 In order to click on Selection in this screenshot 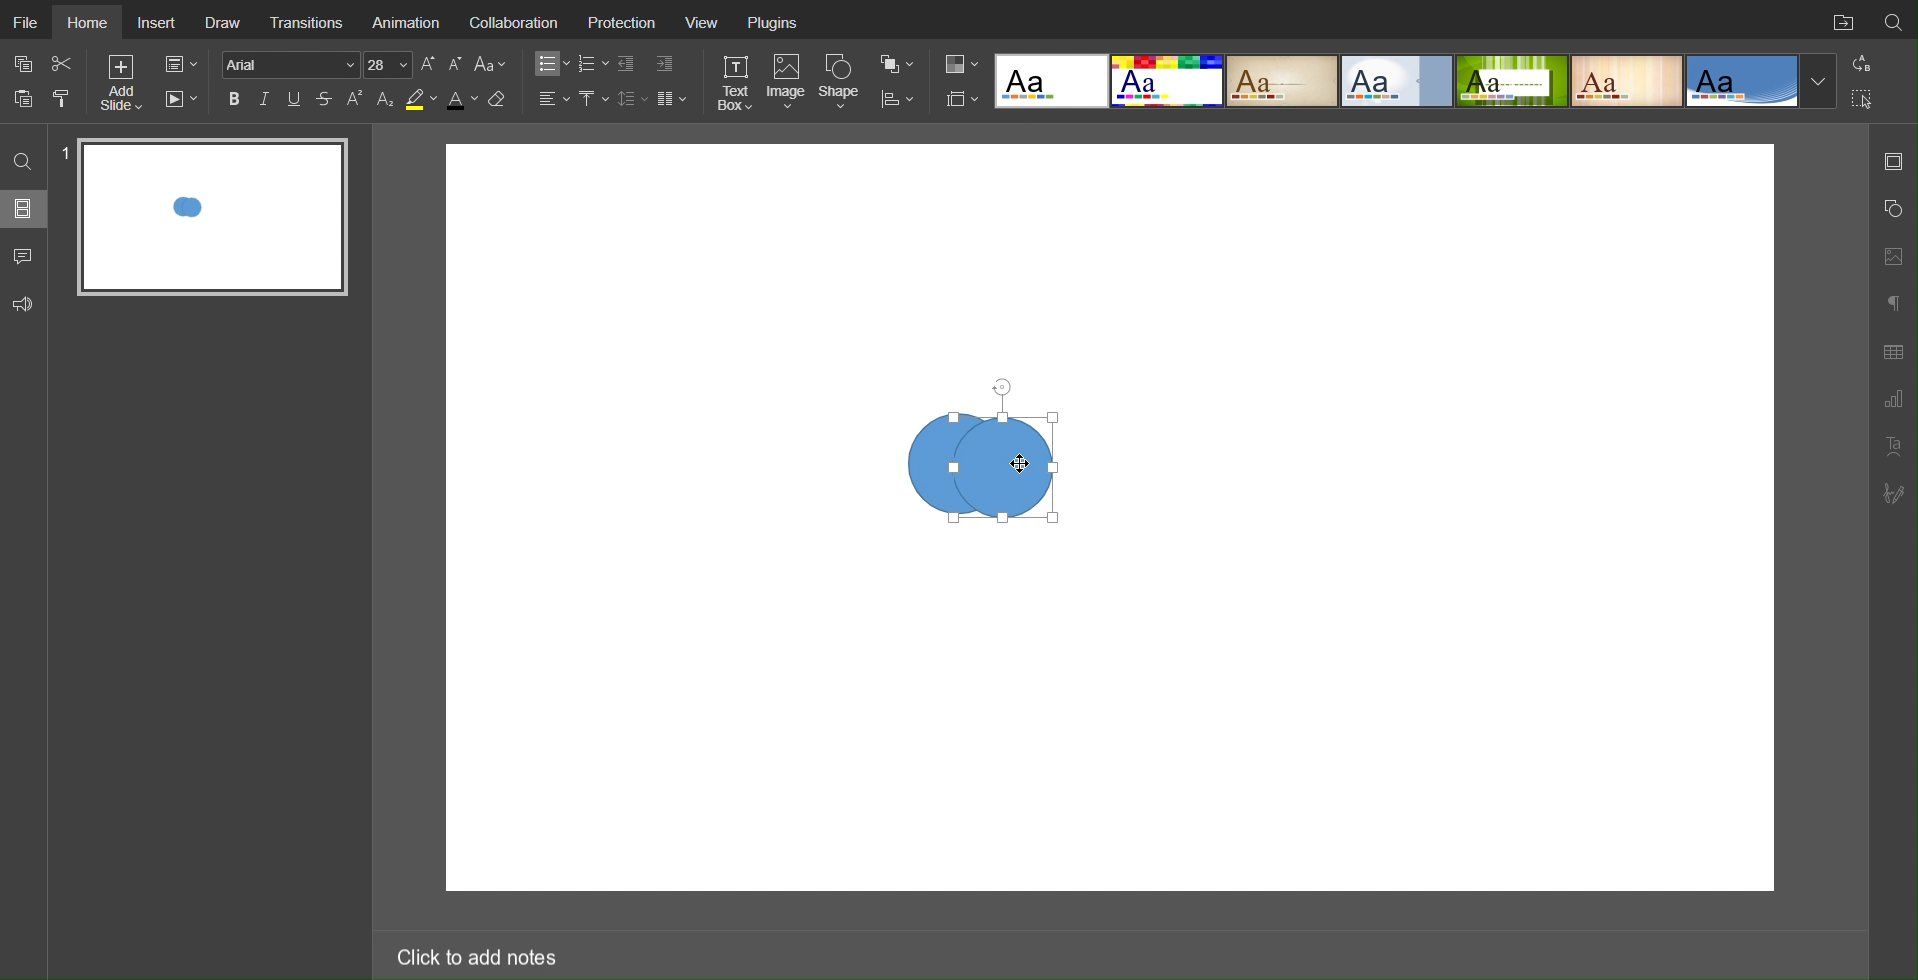, I will do `click(1863, 98)`.